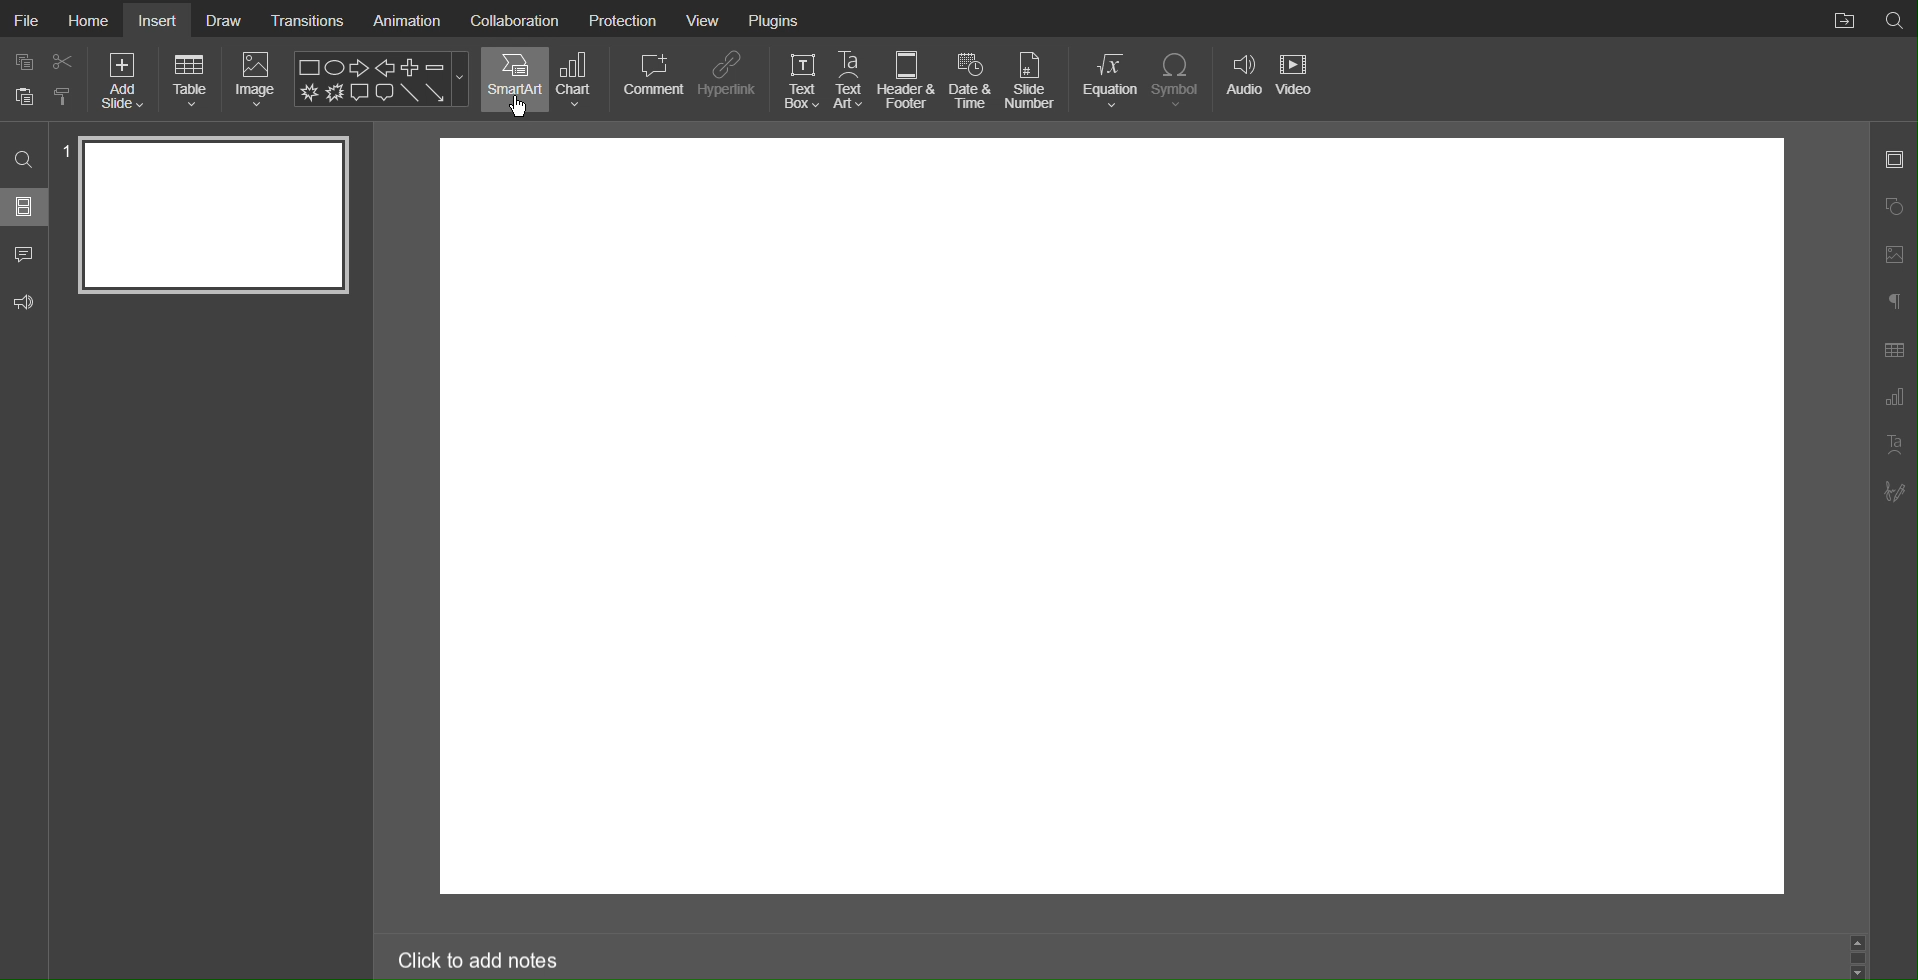 The height and width of the screenshot is (980, 1918). Describe the element at coordinates (480, 958) in the screenshot. I see `Click to add notes` at that location.